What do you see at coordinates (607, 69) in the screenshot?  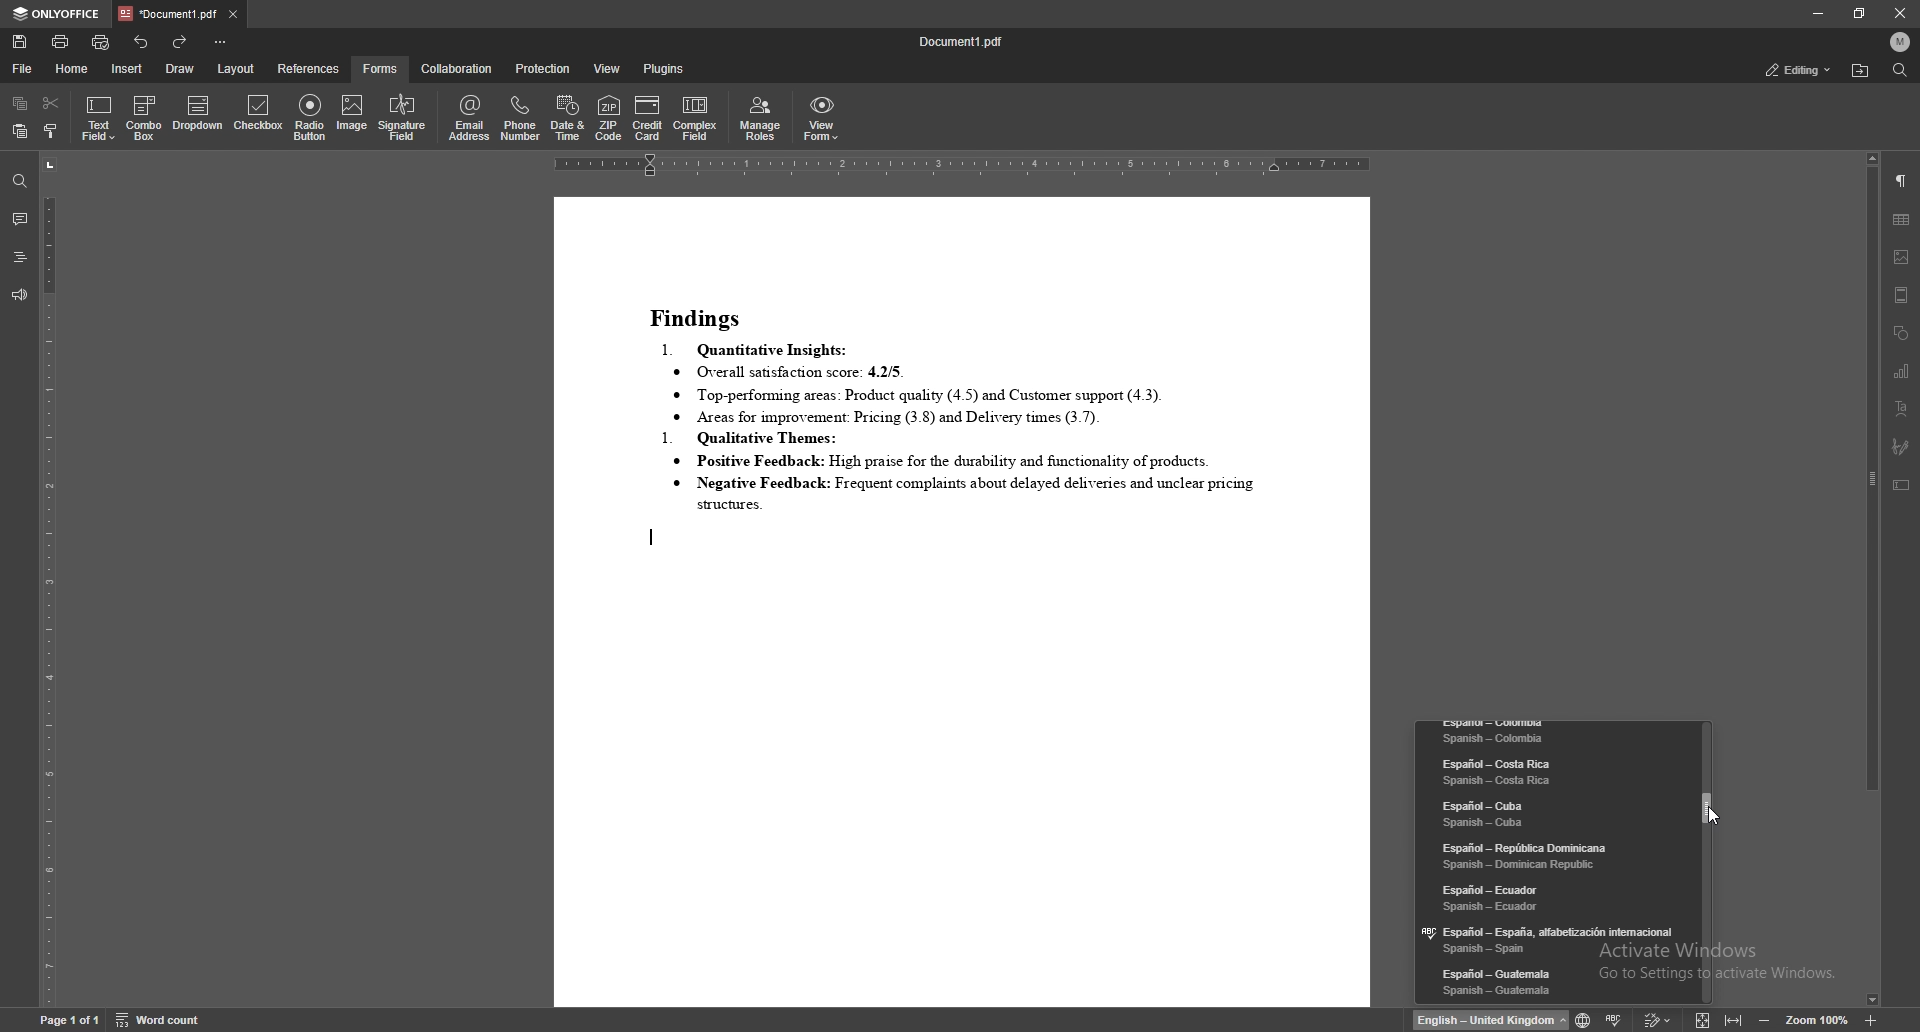 I see `view` at bounding box center [607, 69].